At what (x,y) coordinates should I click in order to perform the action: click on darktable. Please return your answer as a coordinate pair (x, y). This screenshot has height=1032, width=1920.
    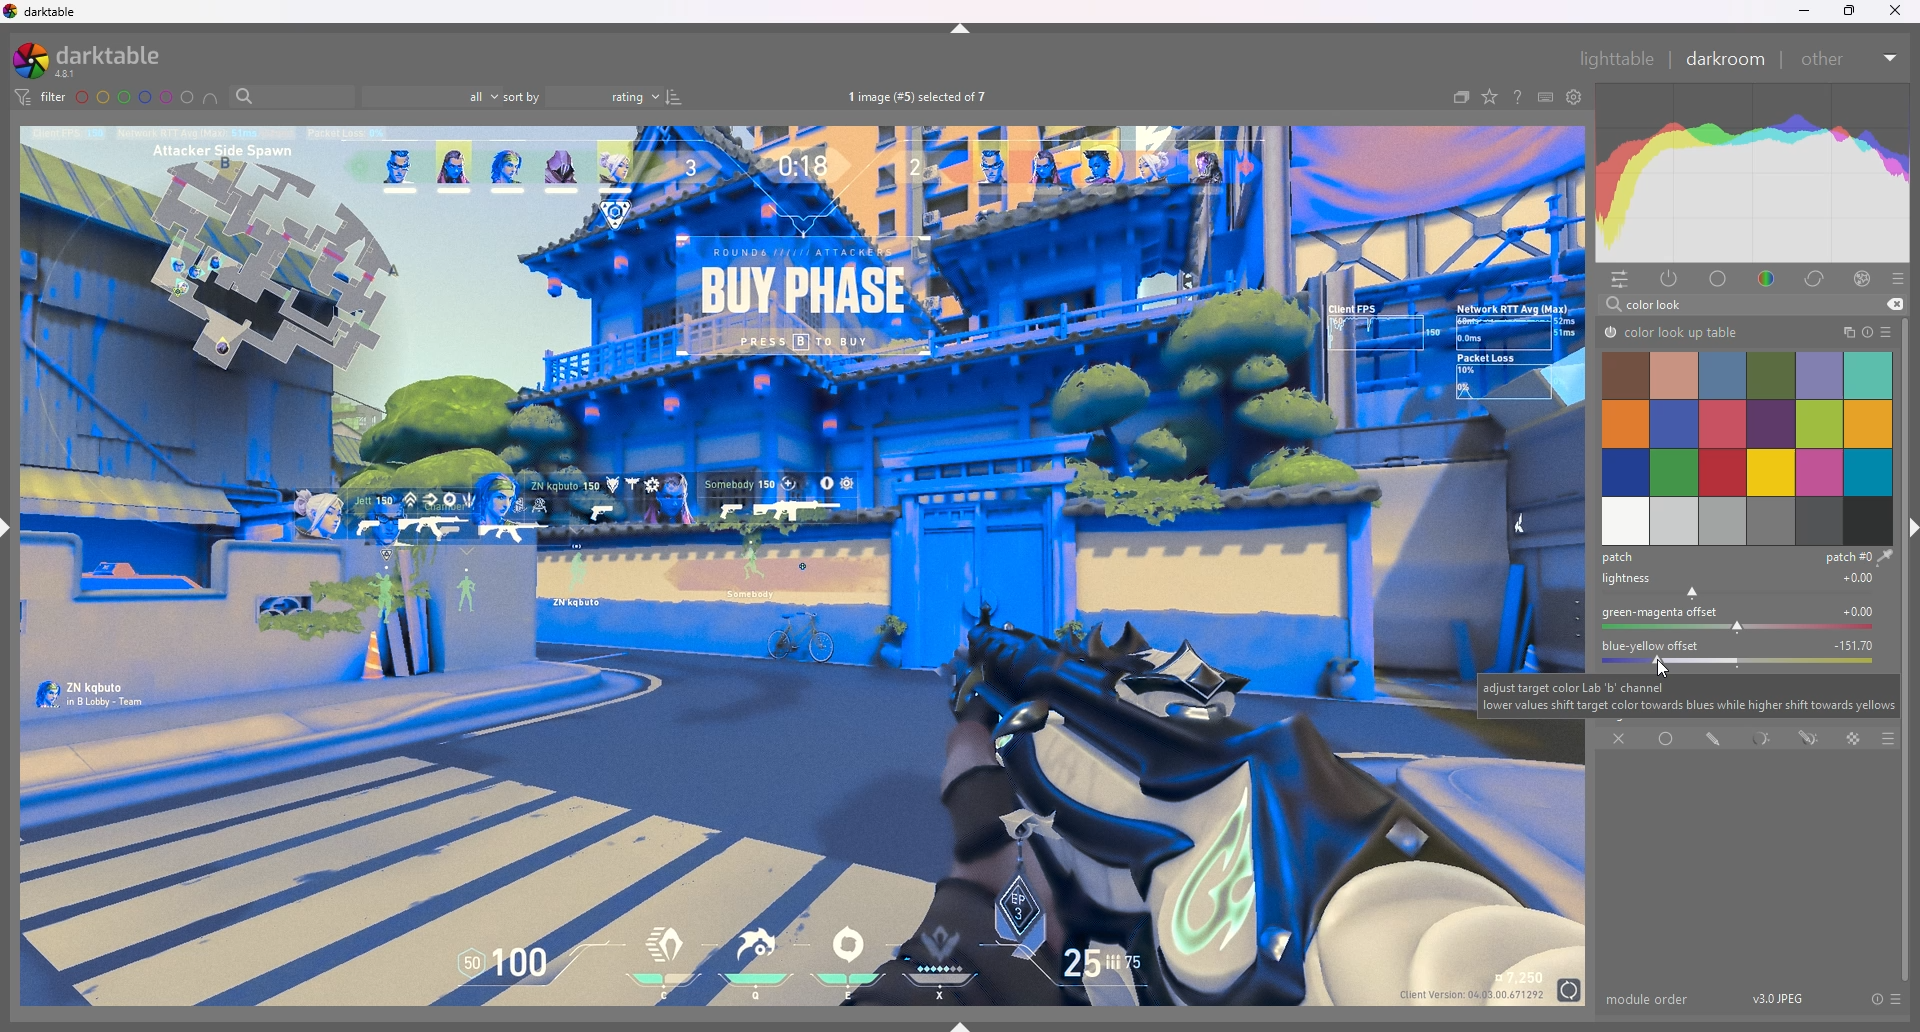
    Looking at the image, I should click on (95, 59).